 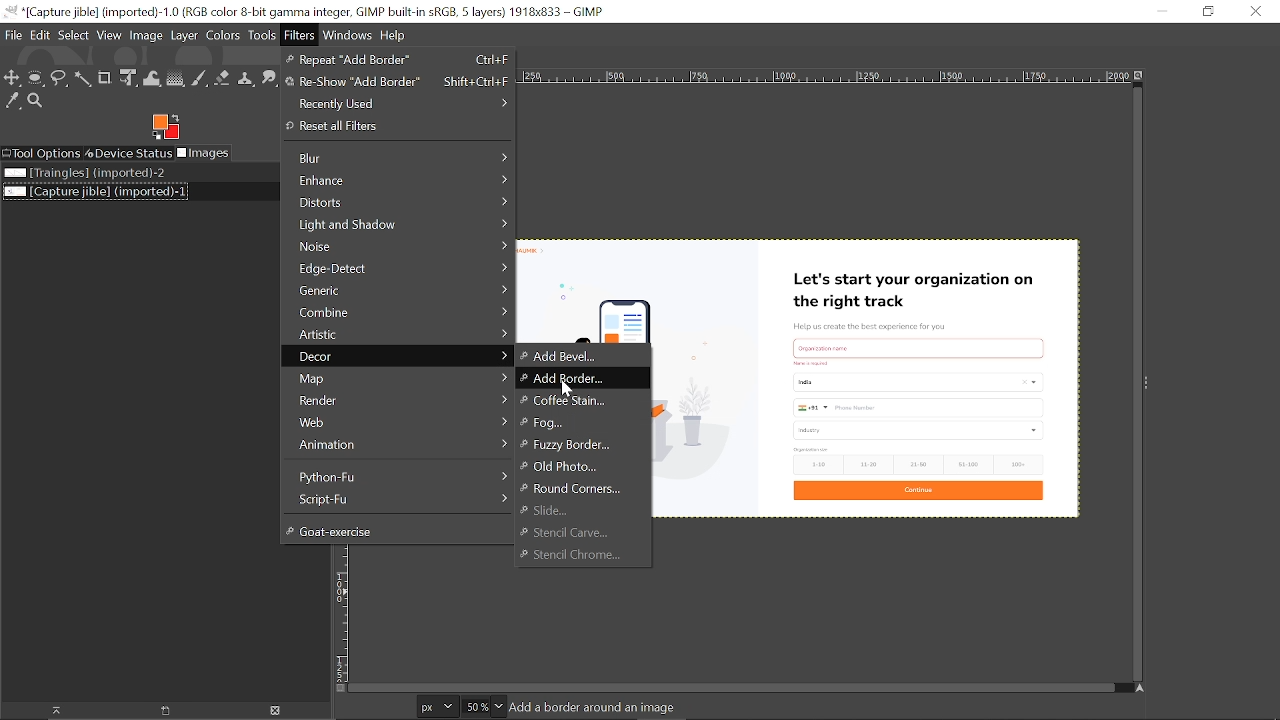 What do you see at coordinates (398, 444) in the screenshot?
I see `Animation` at bounding box center [398, 444].